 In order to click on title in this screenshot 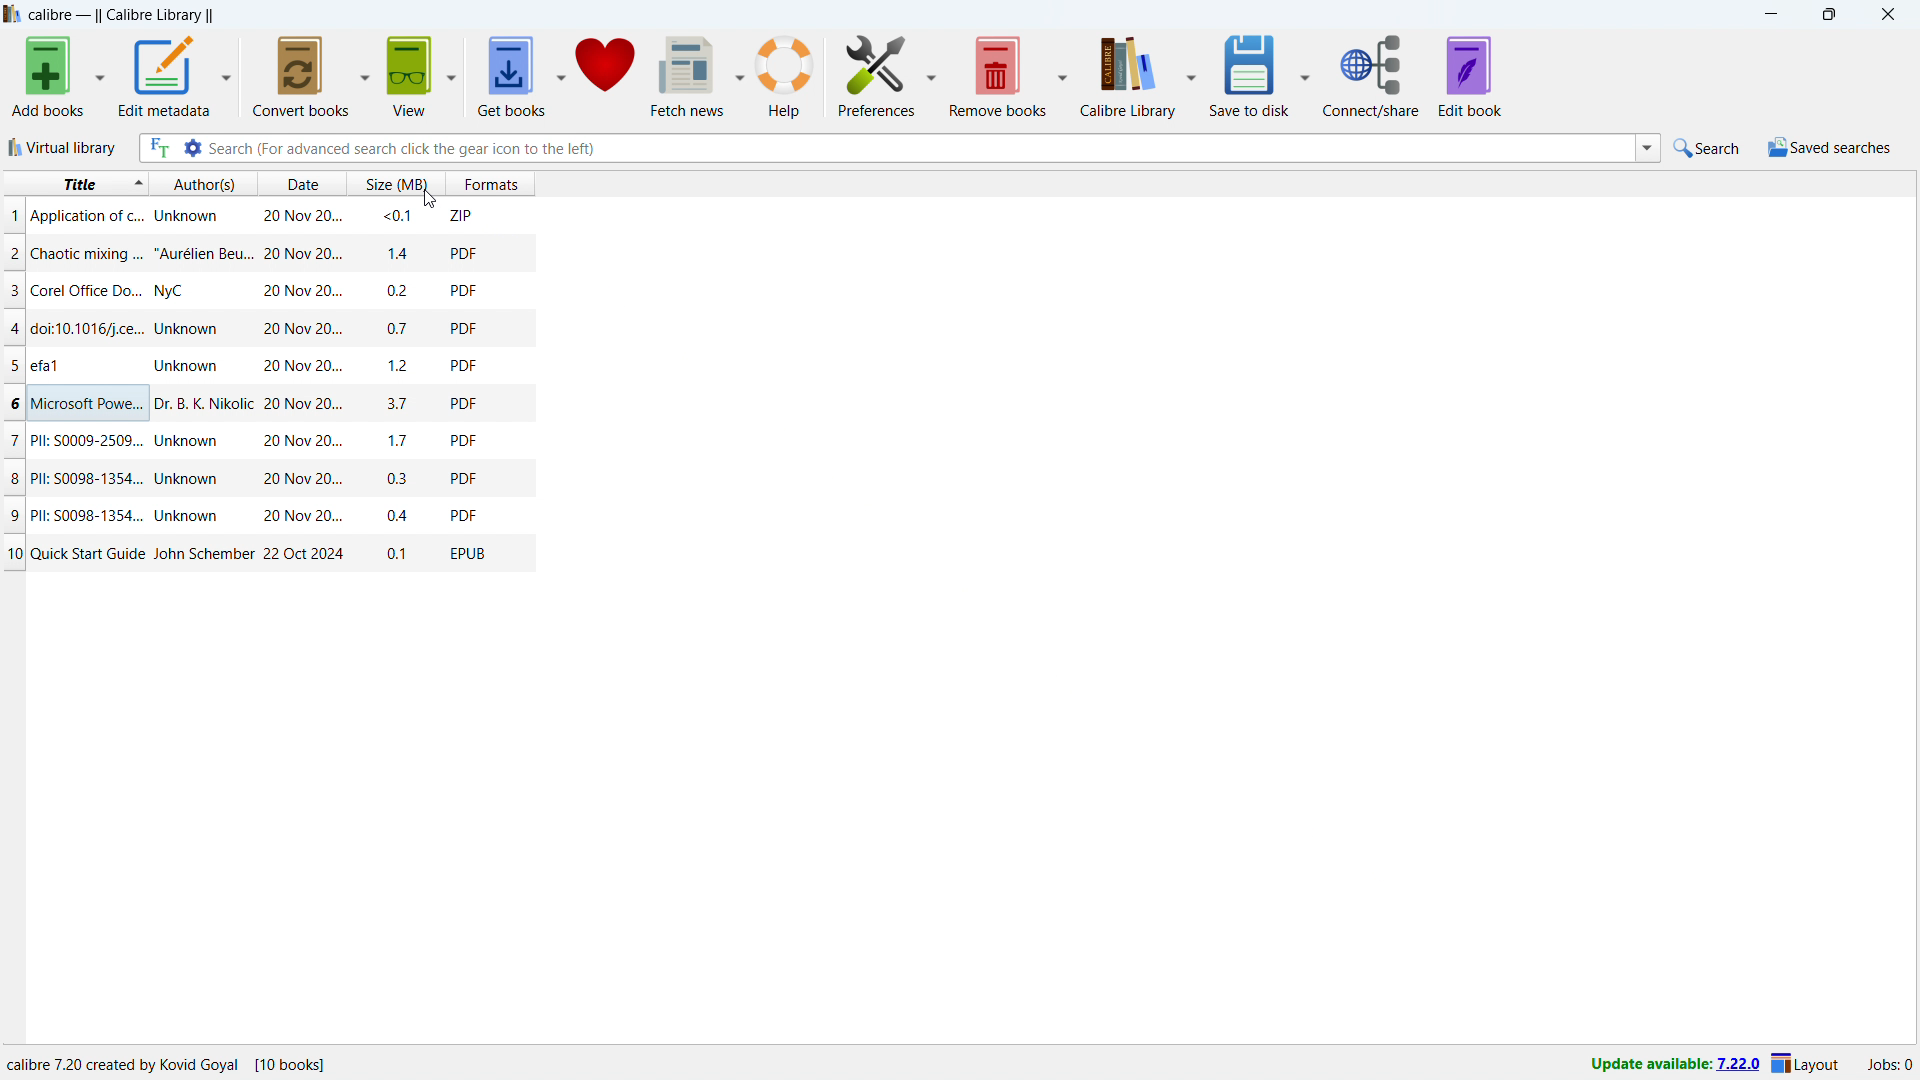, I will do `click(87, 405)`.